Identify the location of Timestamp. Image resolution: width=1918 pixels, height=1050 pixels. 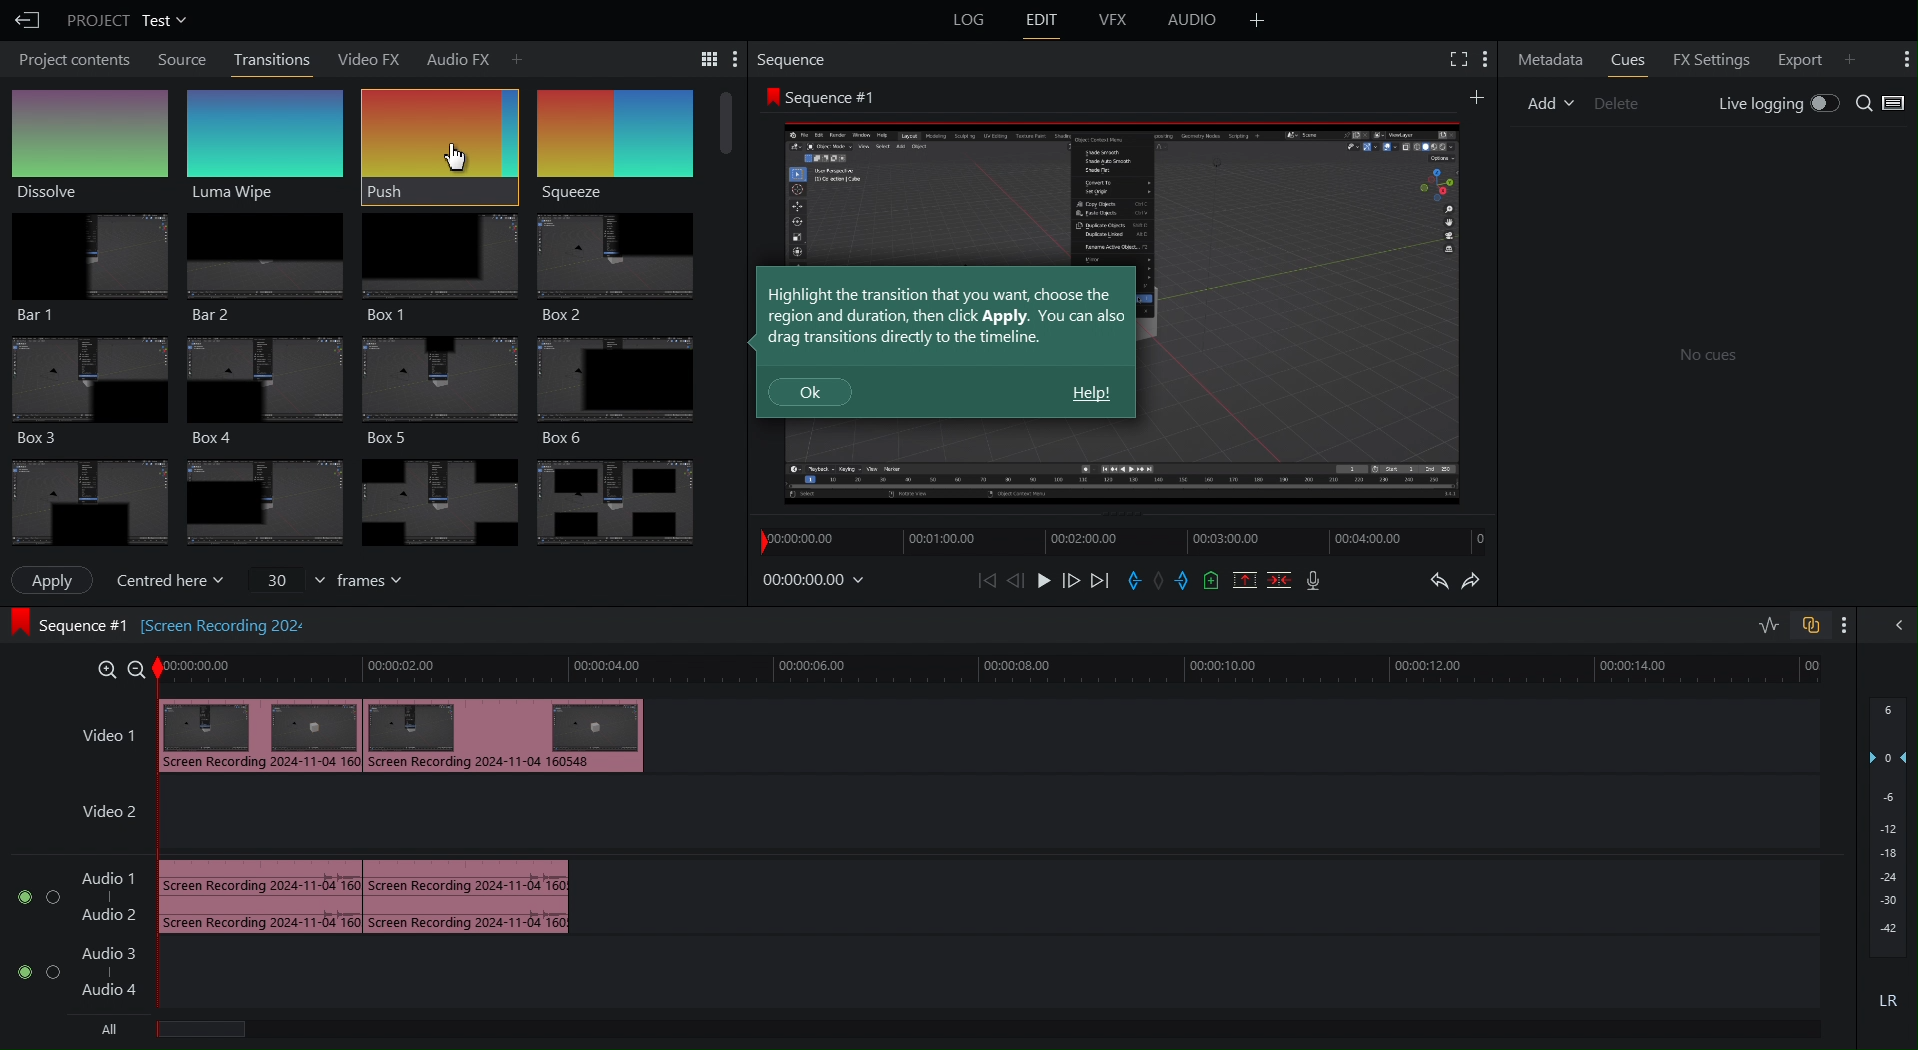
(814, 579).